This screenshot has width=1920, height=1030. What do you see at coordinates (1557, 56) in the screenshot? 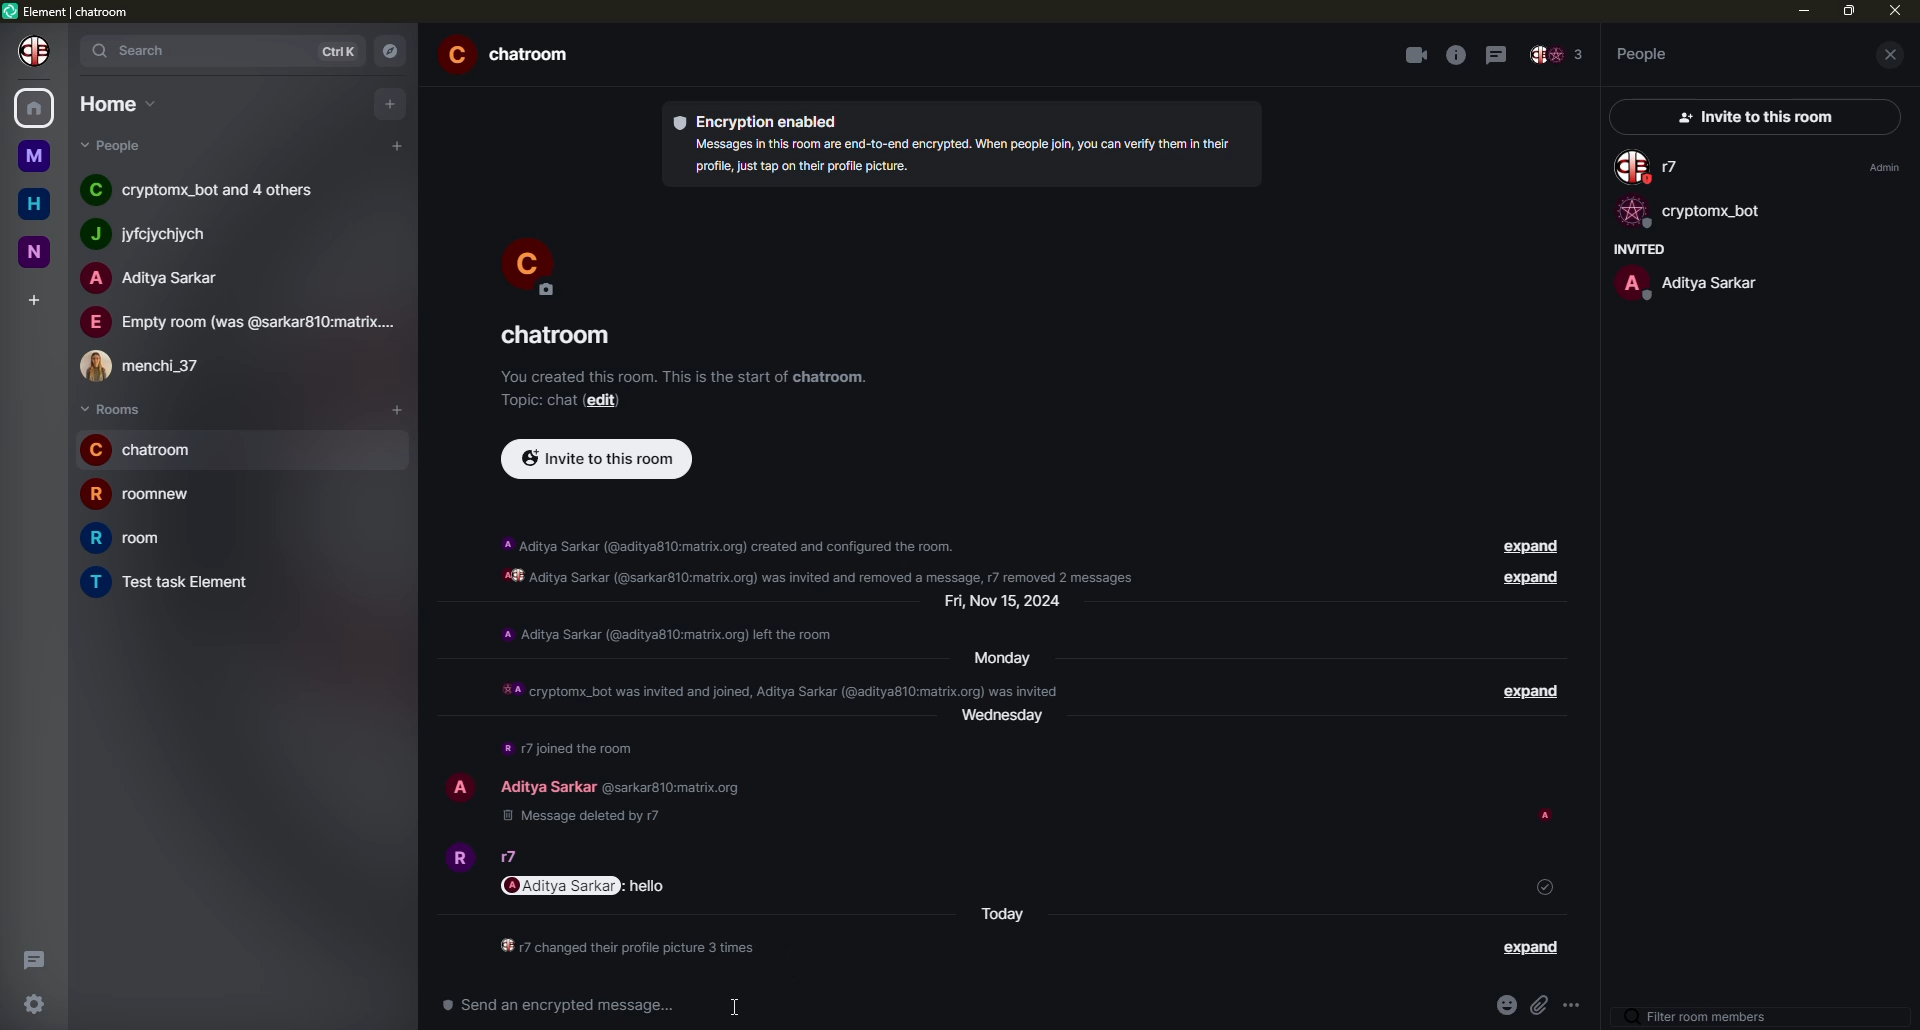
I see `people` at bounding box center [1557, 56].